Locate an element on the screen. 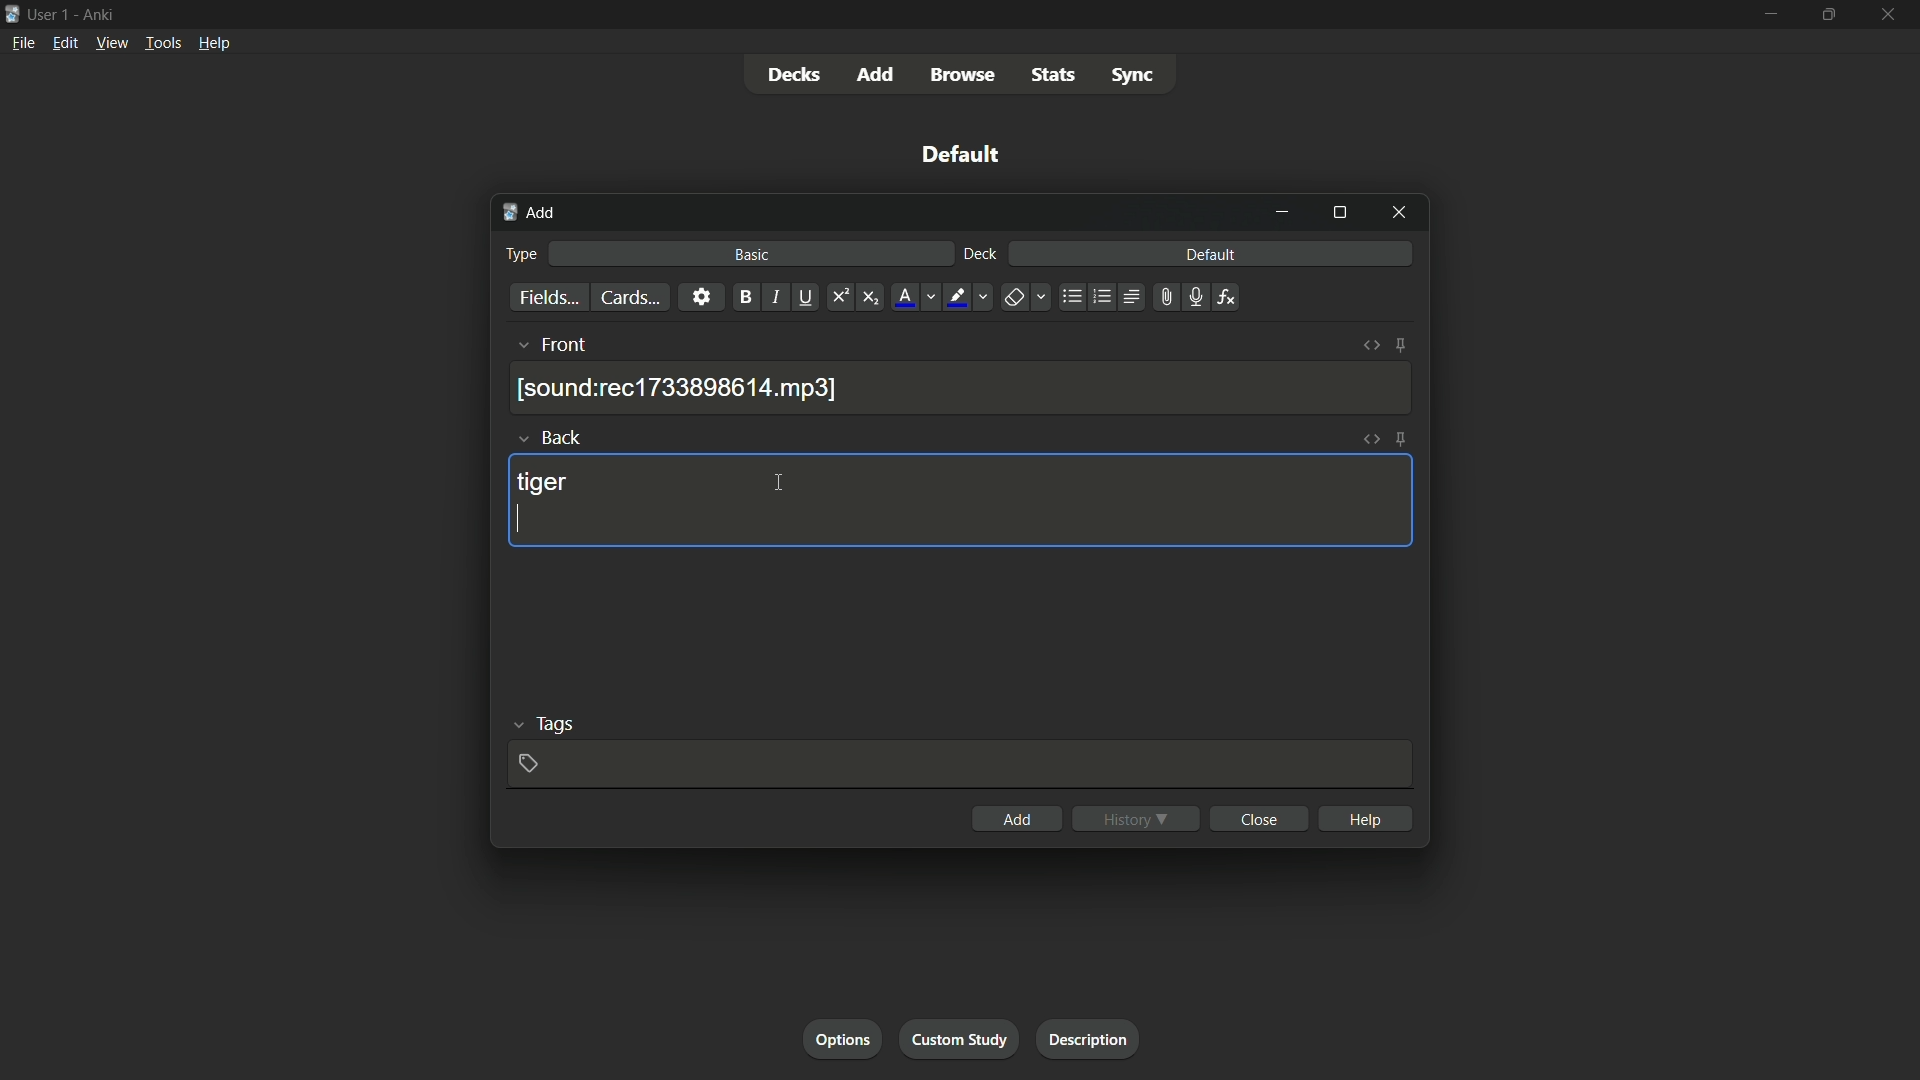 The height and width of the screenshot is (1080, 1920). stats is located at coordinates (1058, 76).